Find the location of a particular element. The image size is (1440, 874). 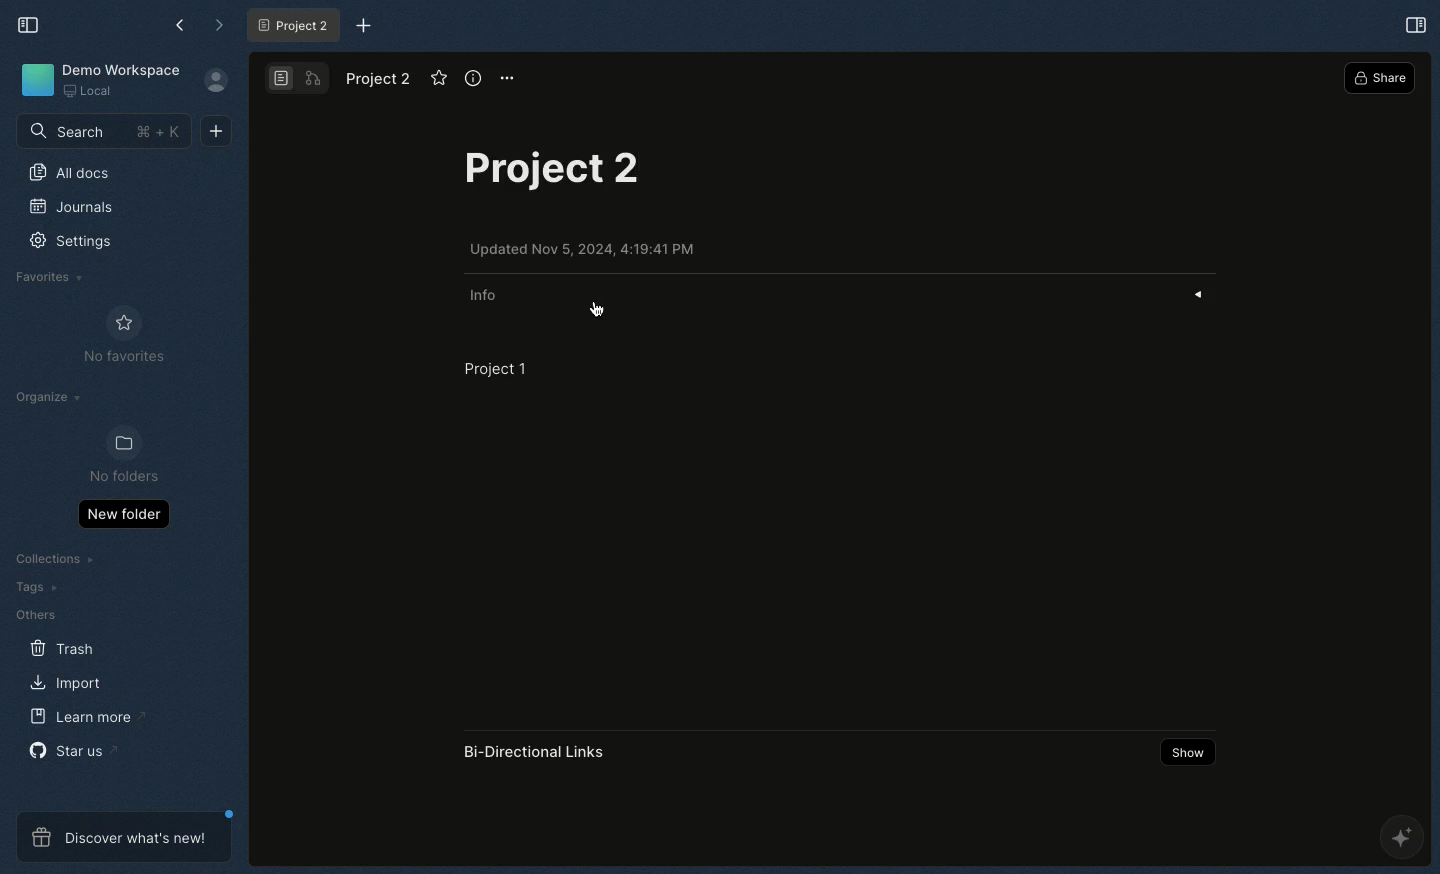

Learn more is located at coordinates (87, 717).